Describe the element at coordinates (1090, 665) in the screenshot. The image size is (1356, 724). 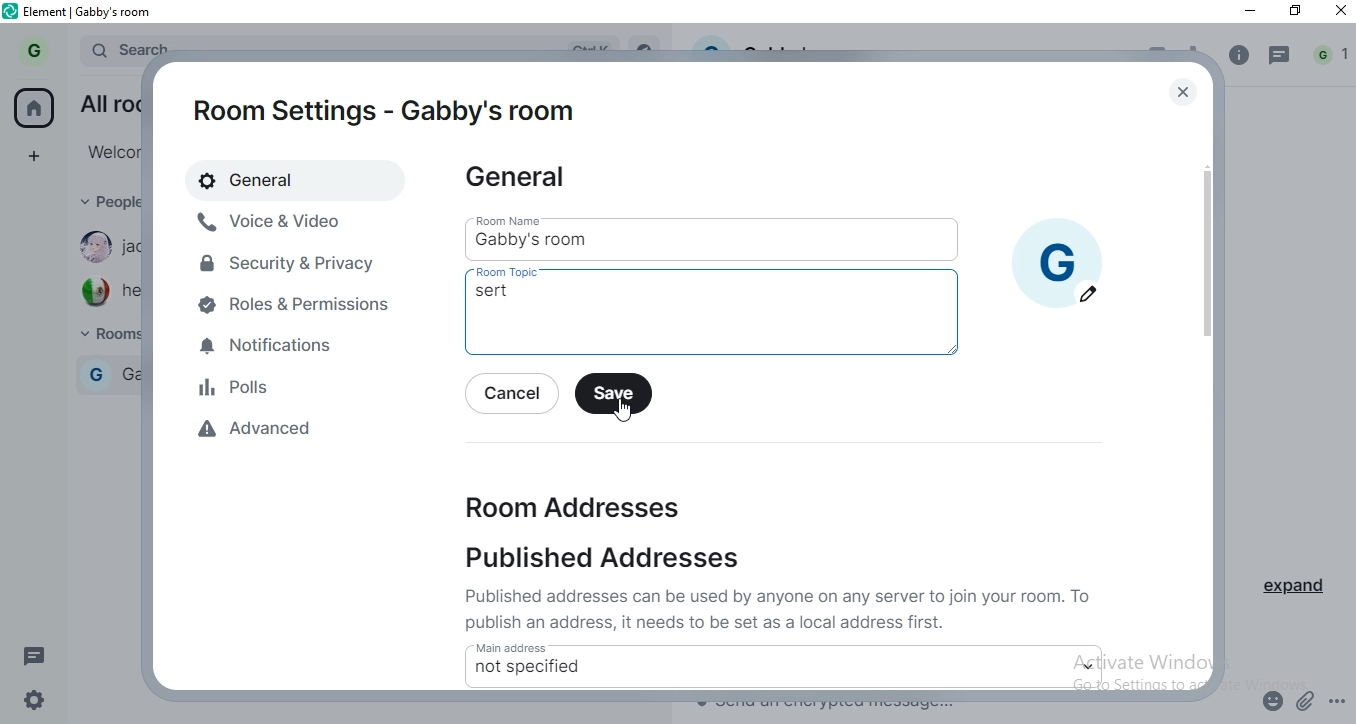
I see `dropdown` at that location.